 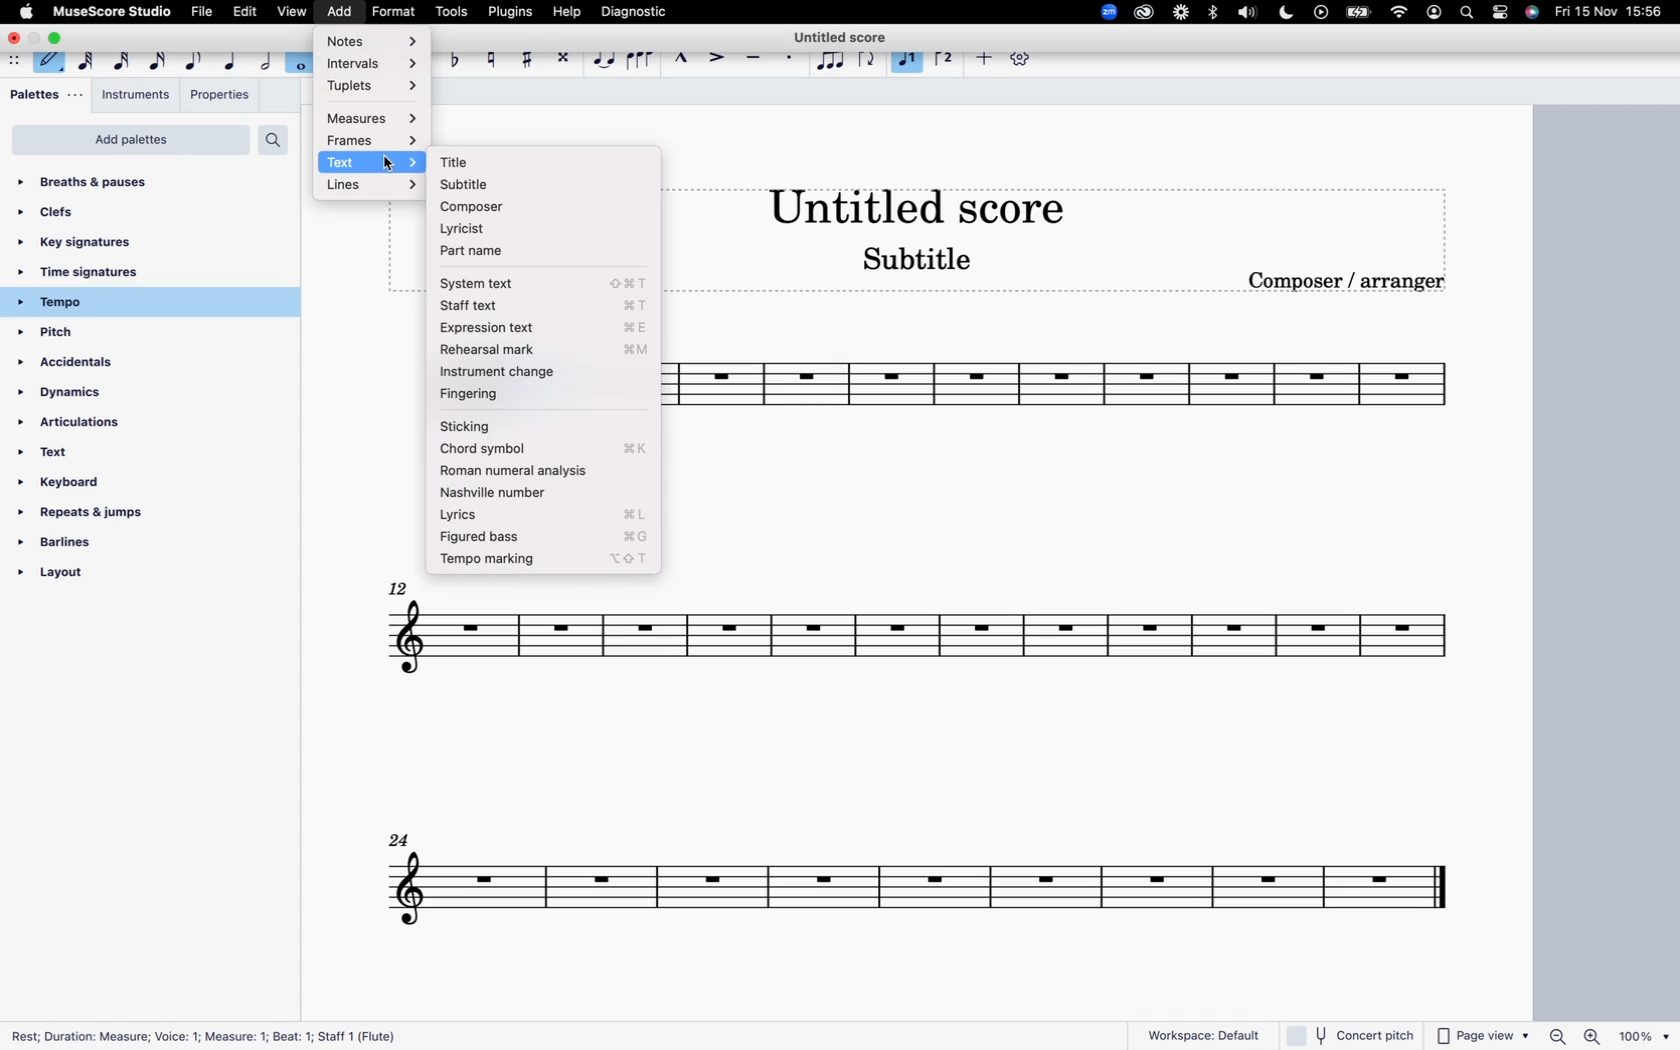 What do you see at coordinates (635, 11) in the screenshot?
I see `diagnostic` at bounding box center [635, 11].